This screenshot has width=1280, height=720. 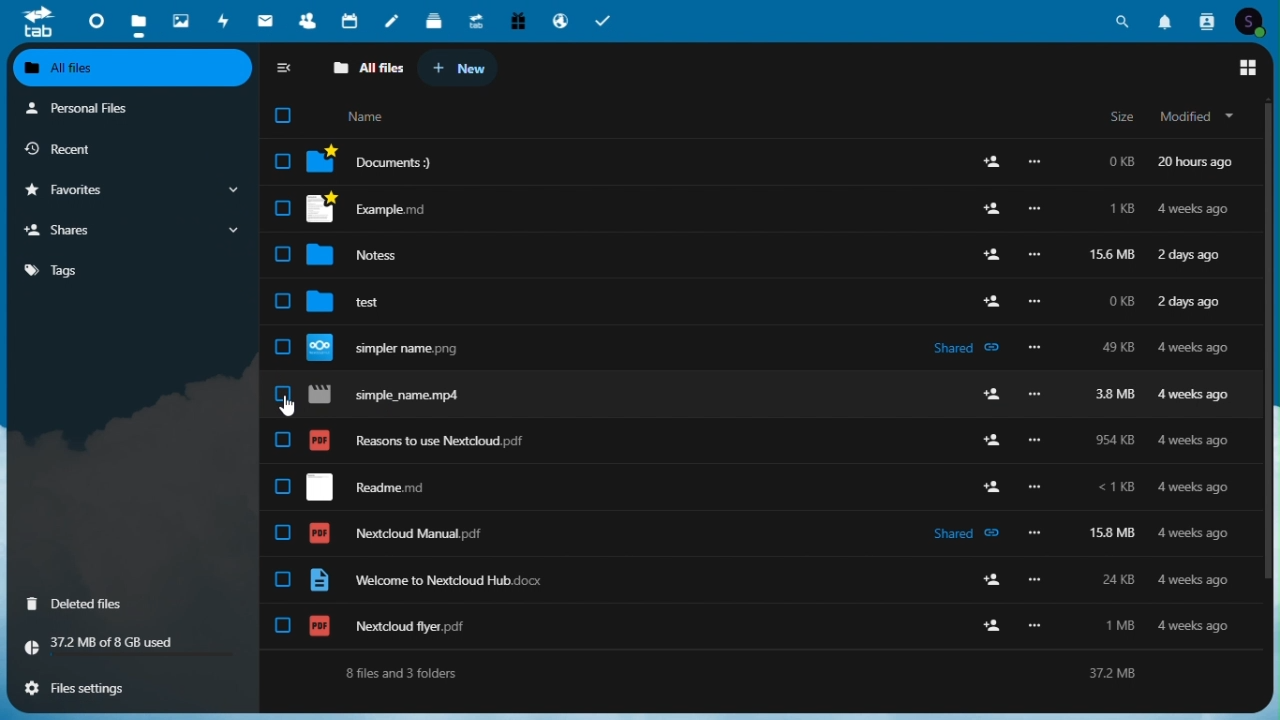 What do you see at coordinates (516, 20) in the screenshot?
I see `Free trial` at bounding box center [516, 20].